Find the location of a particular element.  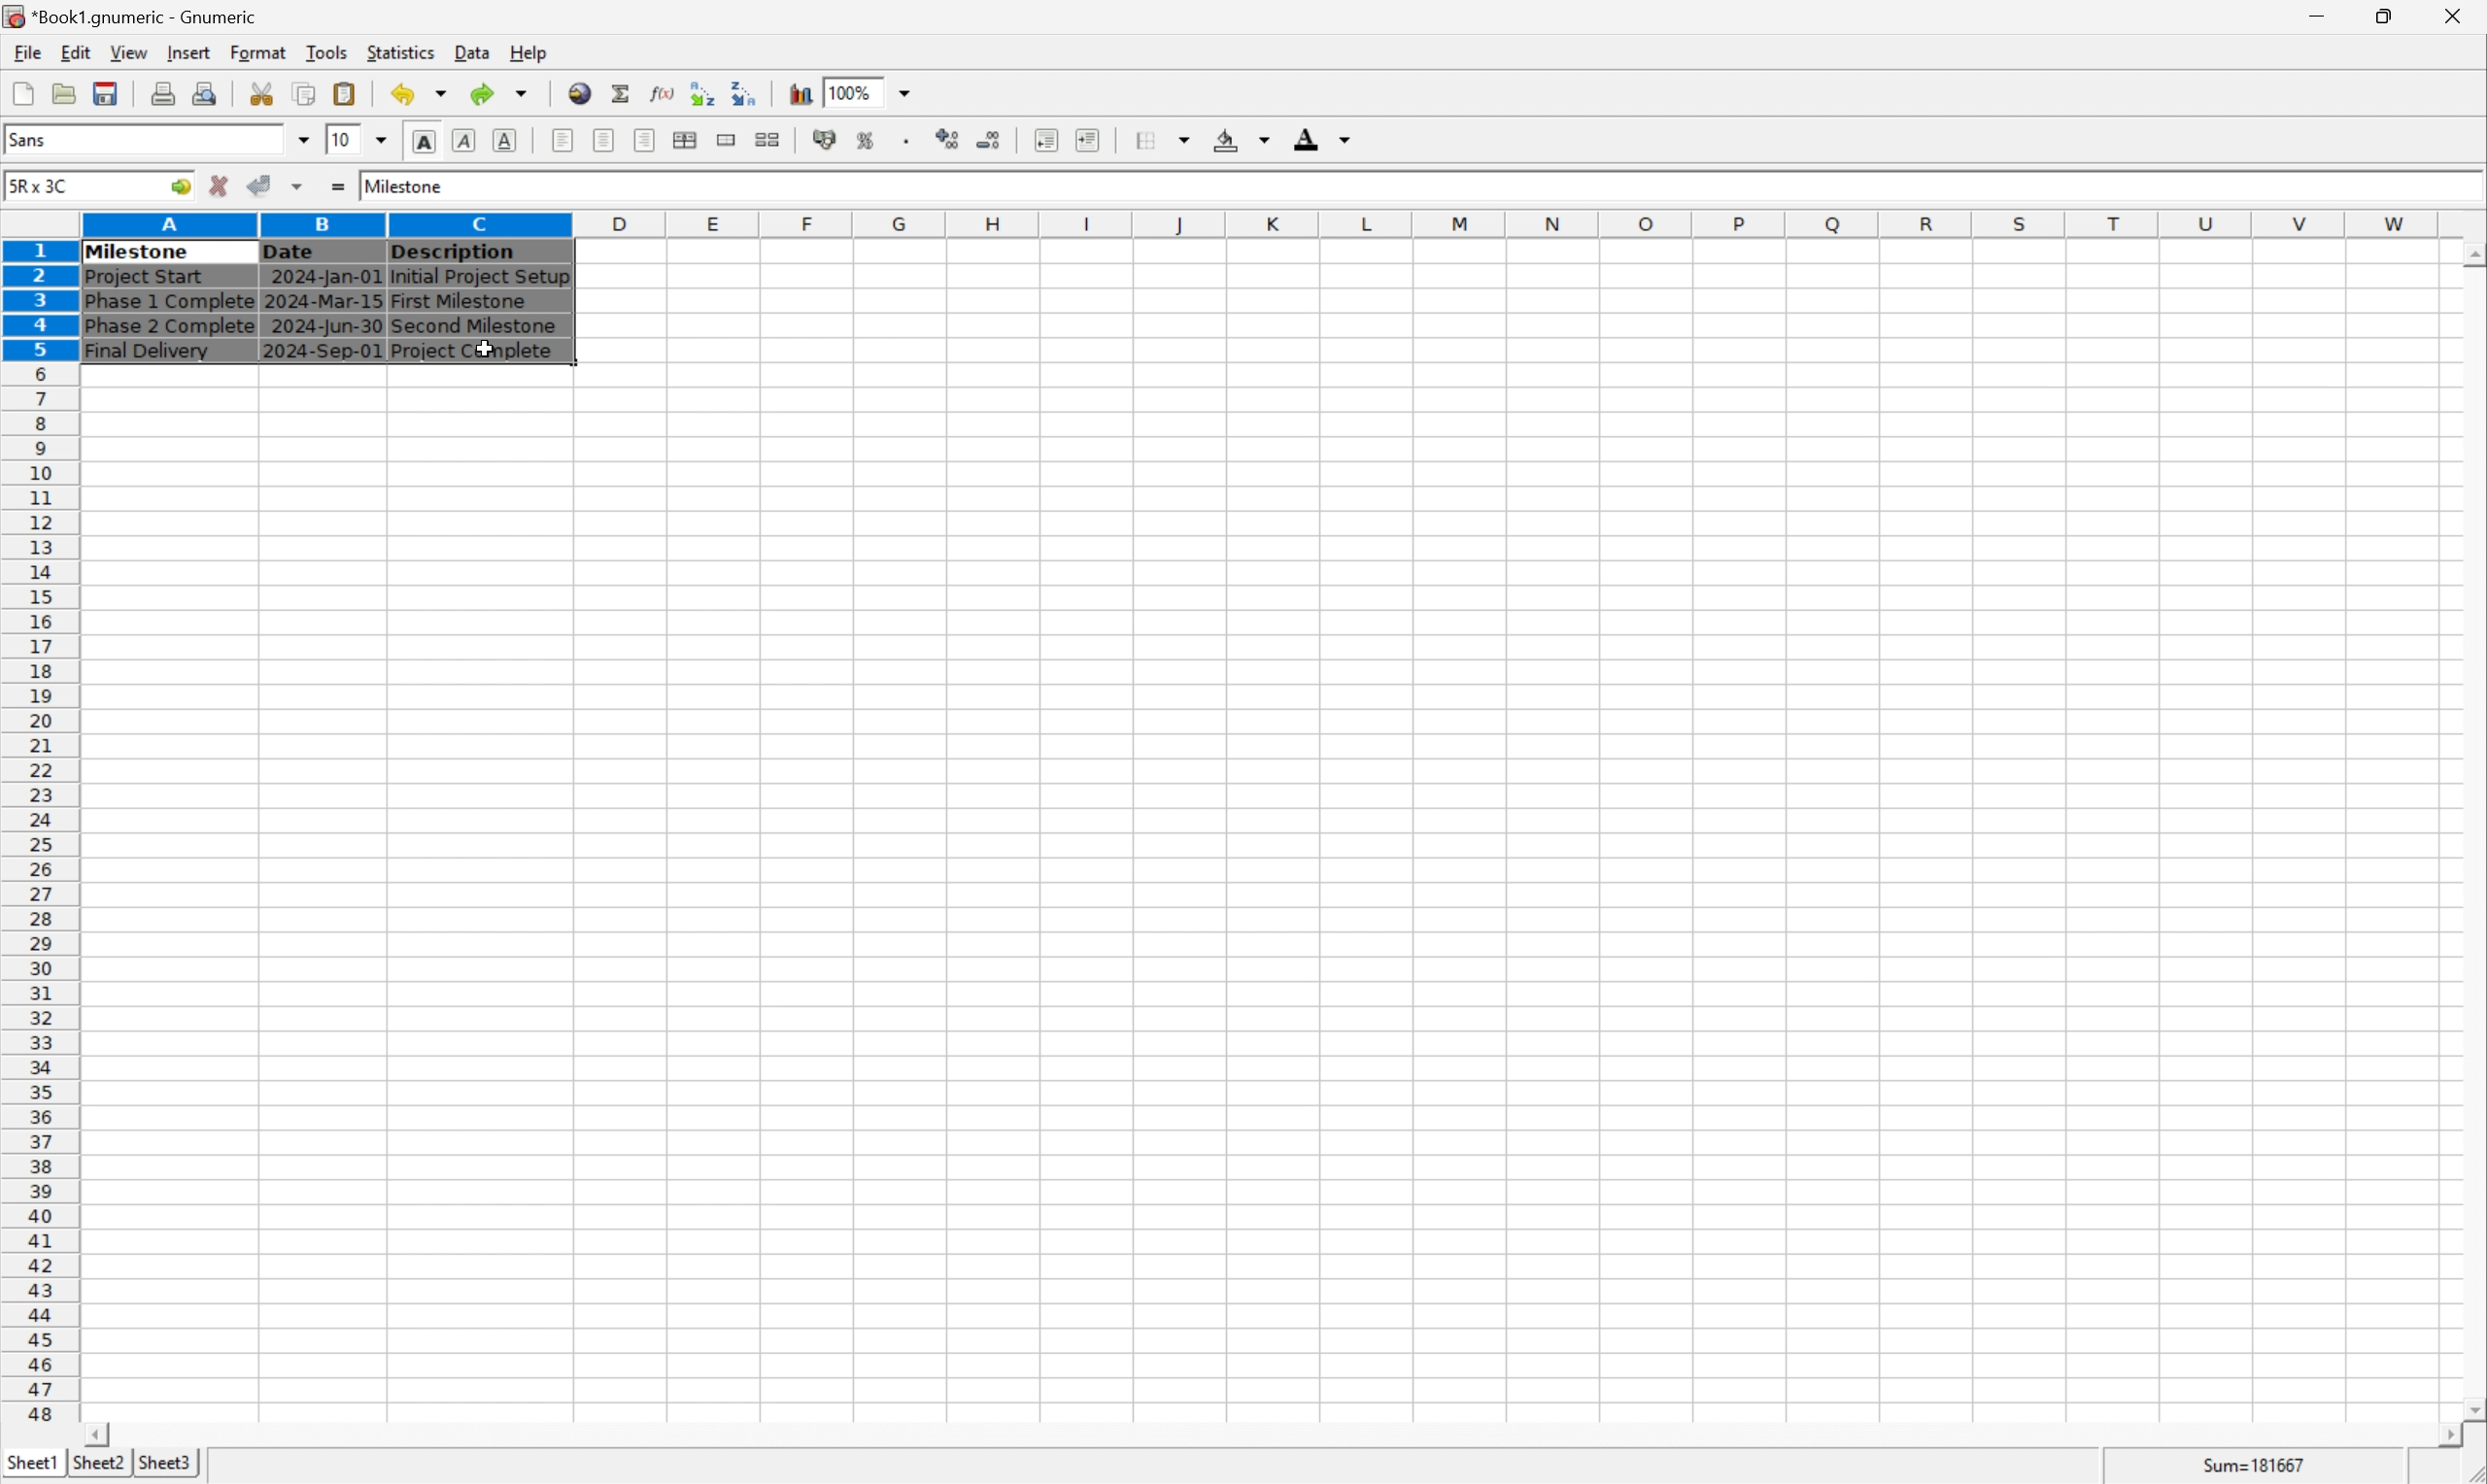

center horizontally is located at coordinates (602, 142).